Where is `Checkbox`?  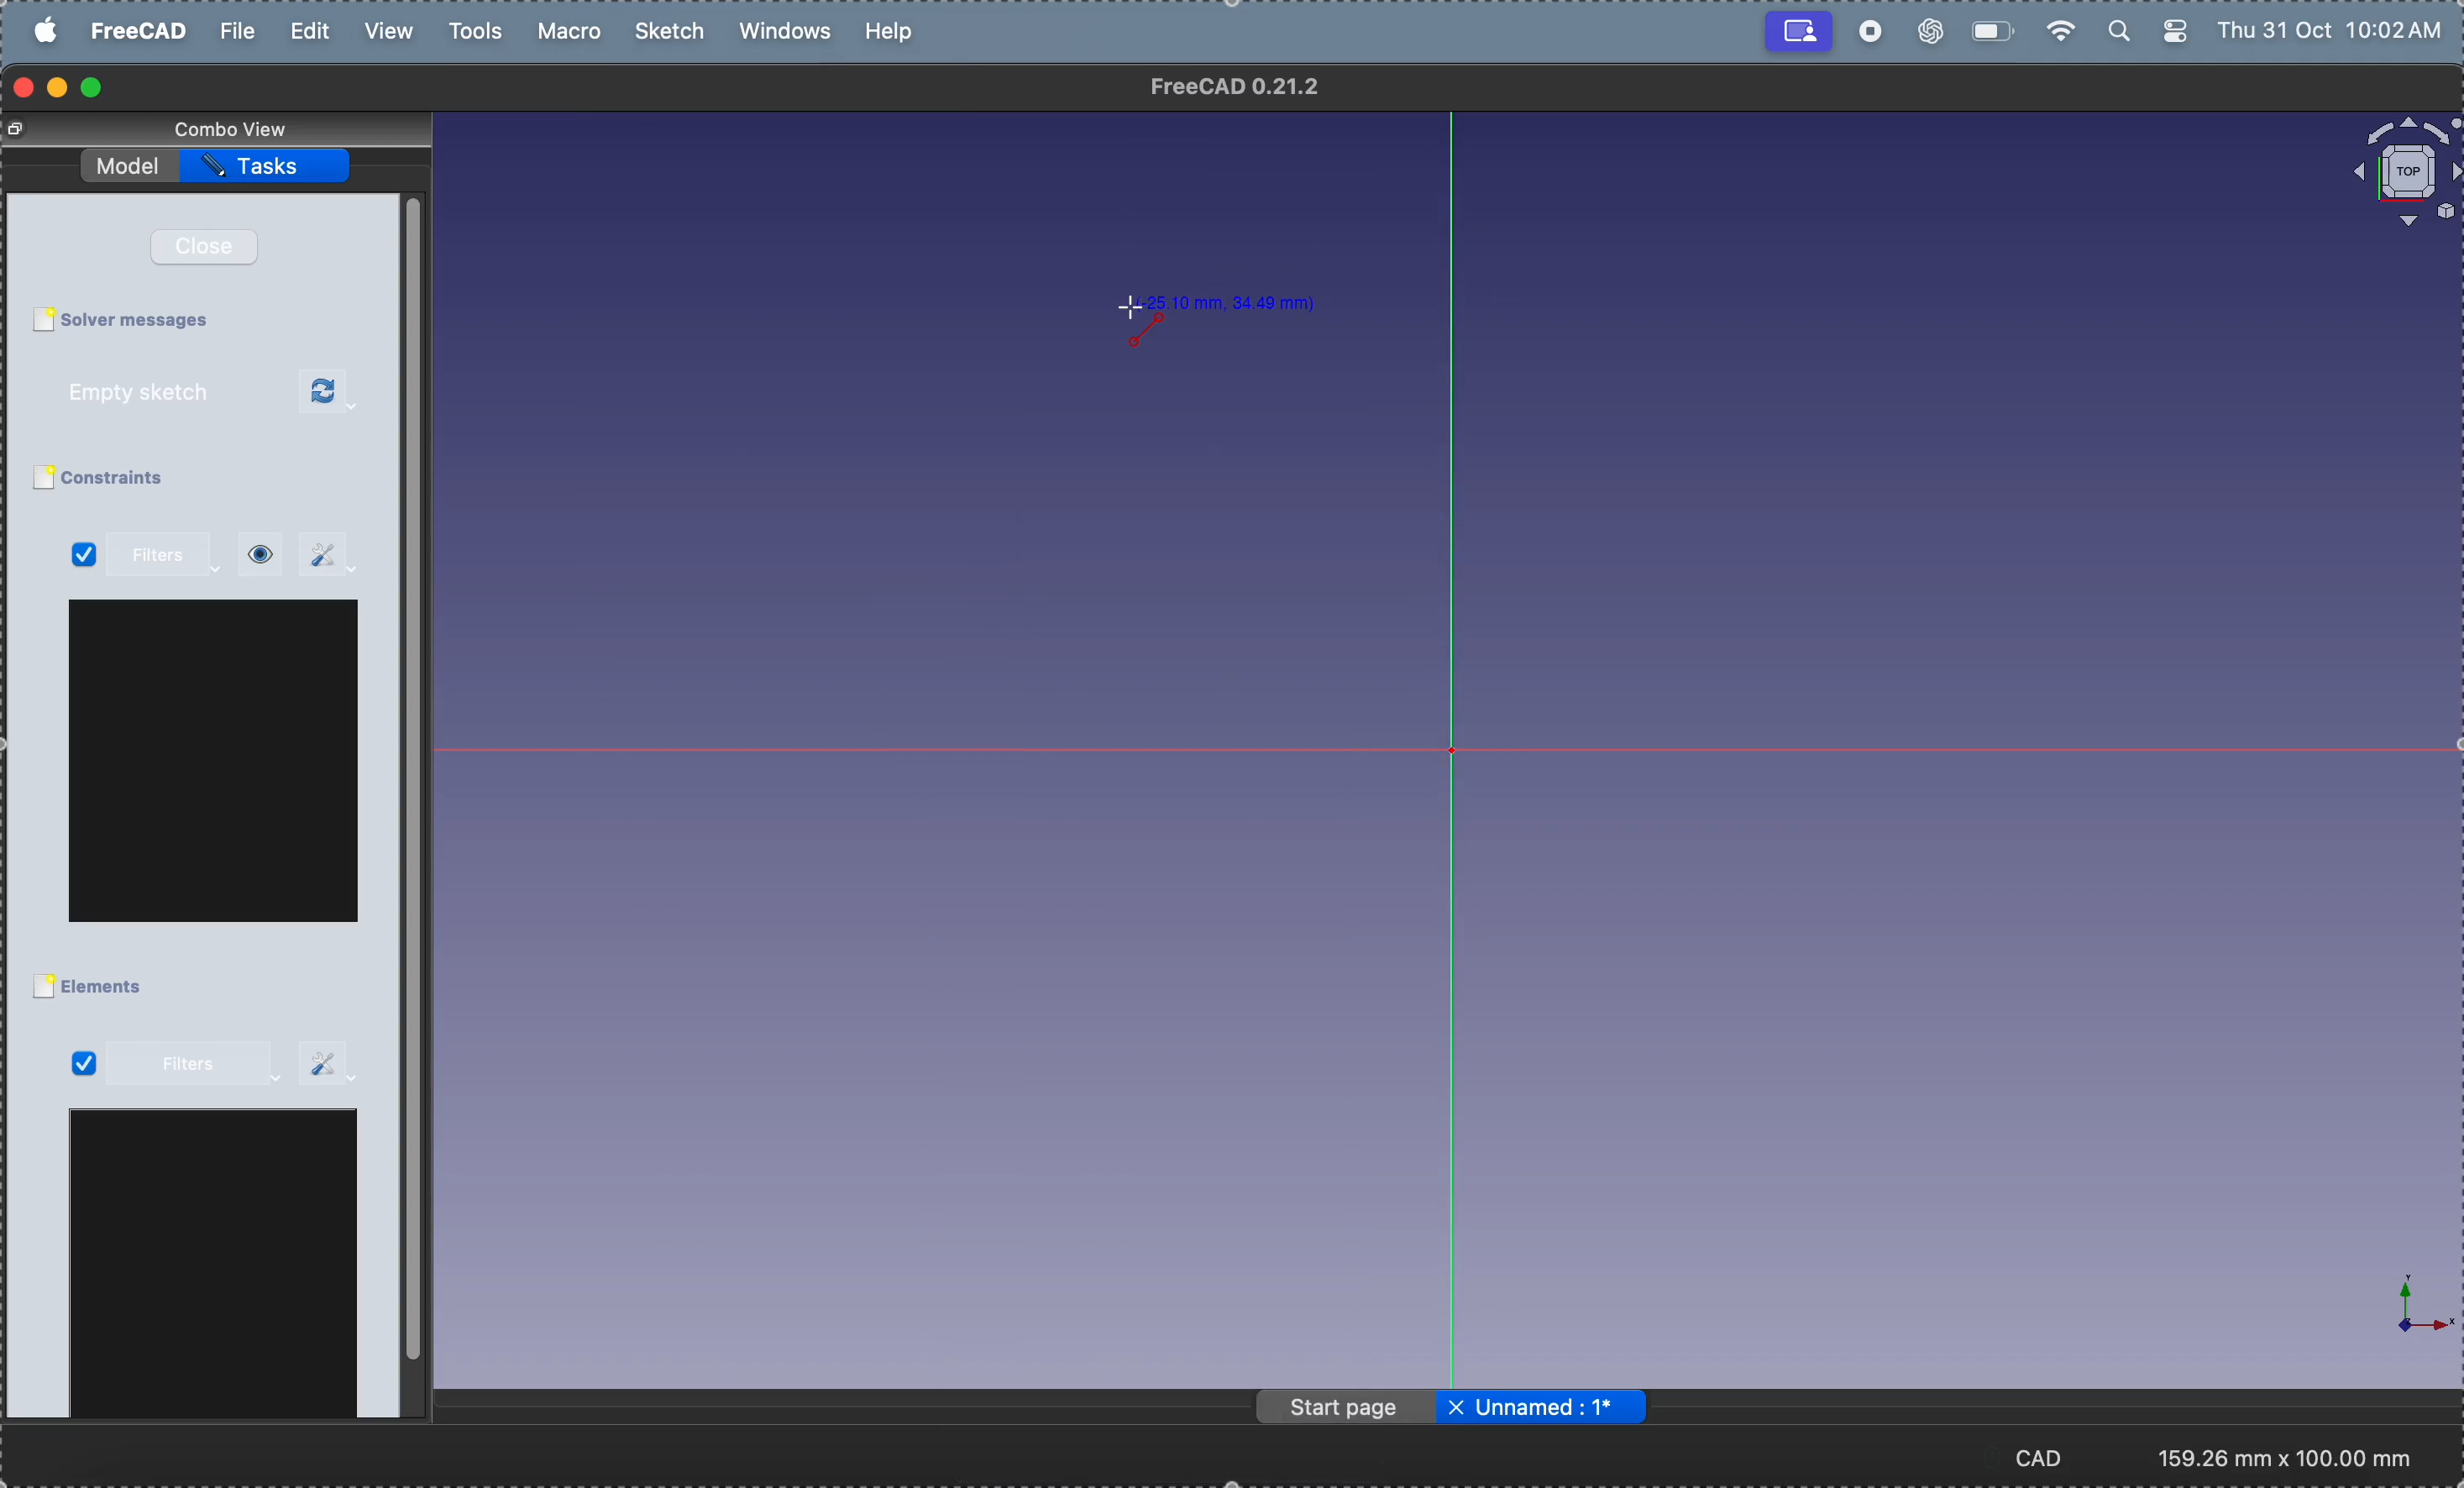
Checkbox is located at coordinates (42, 988).